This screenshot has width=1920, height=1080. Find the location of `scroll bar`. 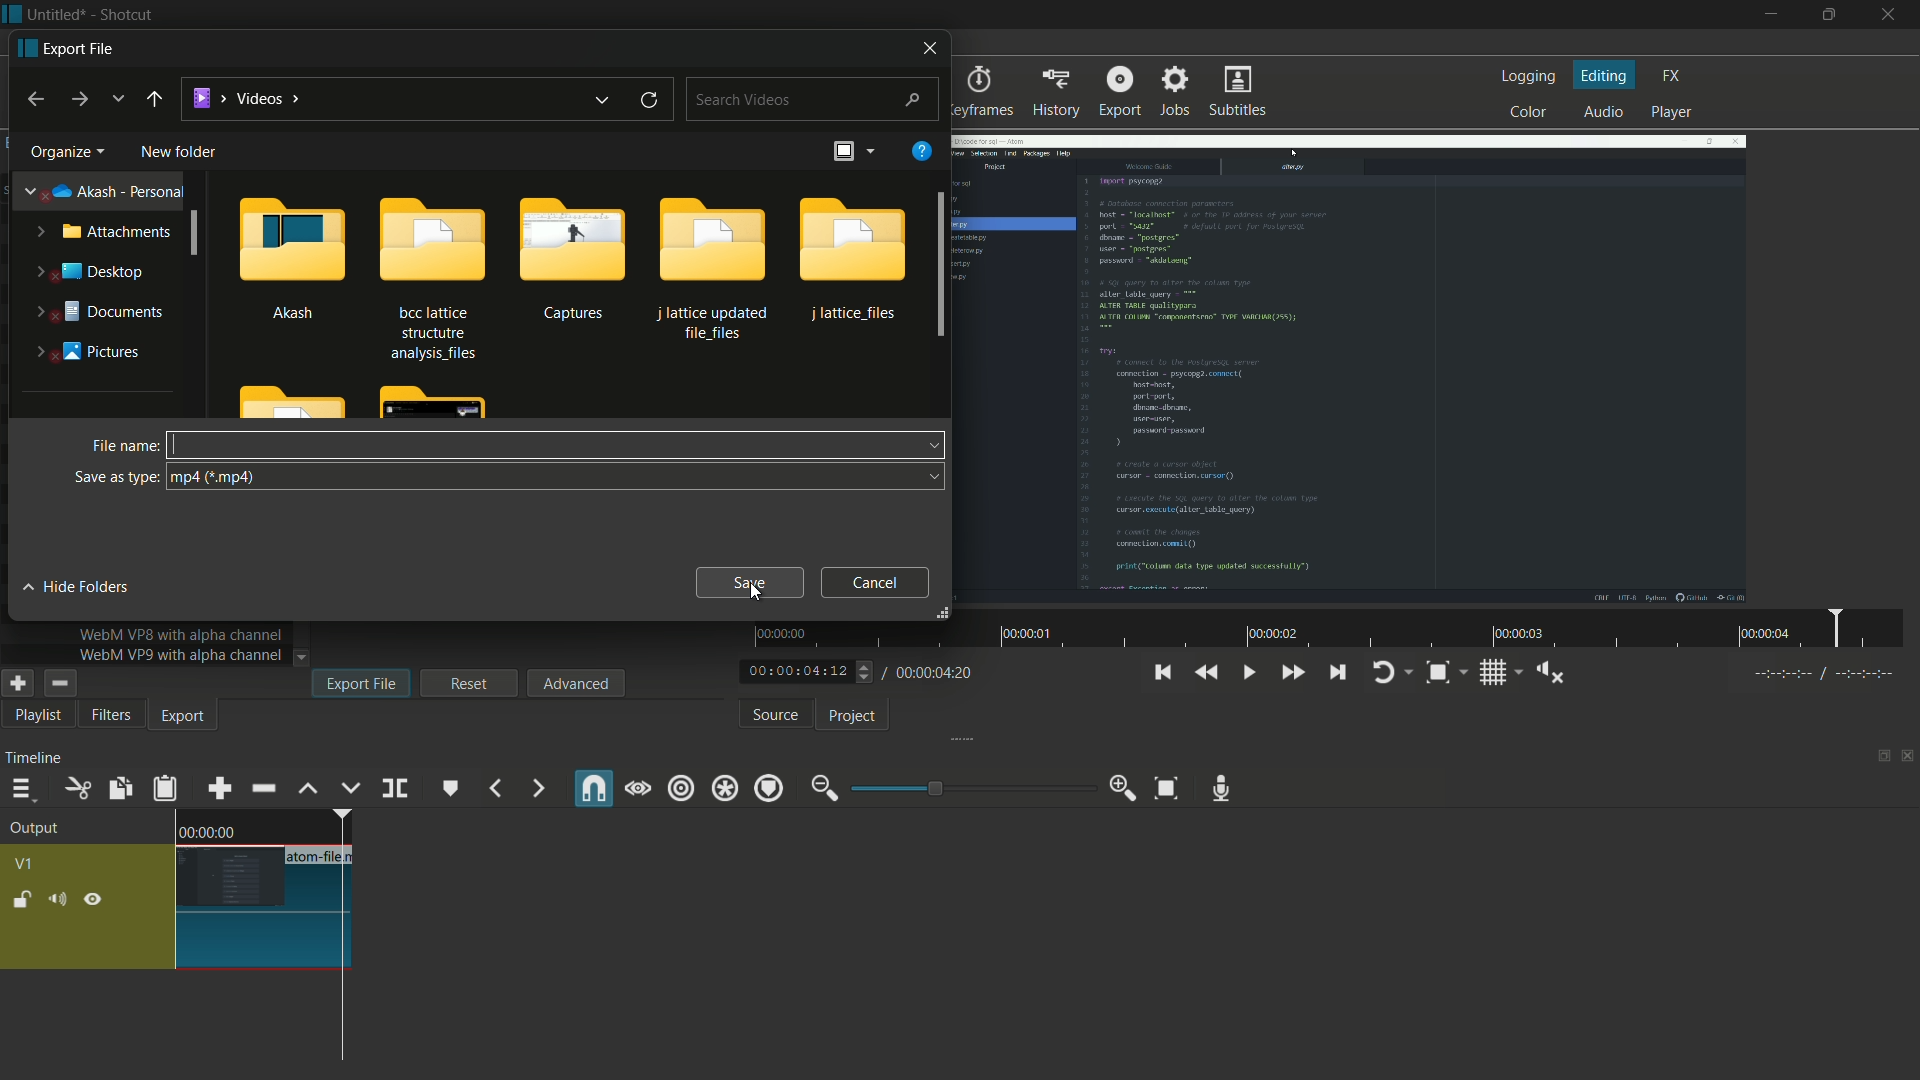

scroll bar is located at coordinates (934, 265).